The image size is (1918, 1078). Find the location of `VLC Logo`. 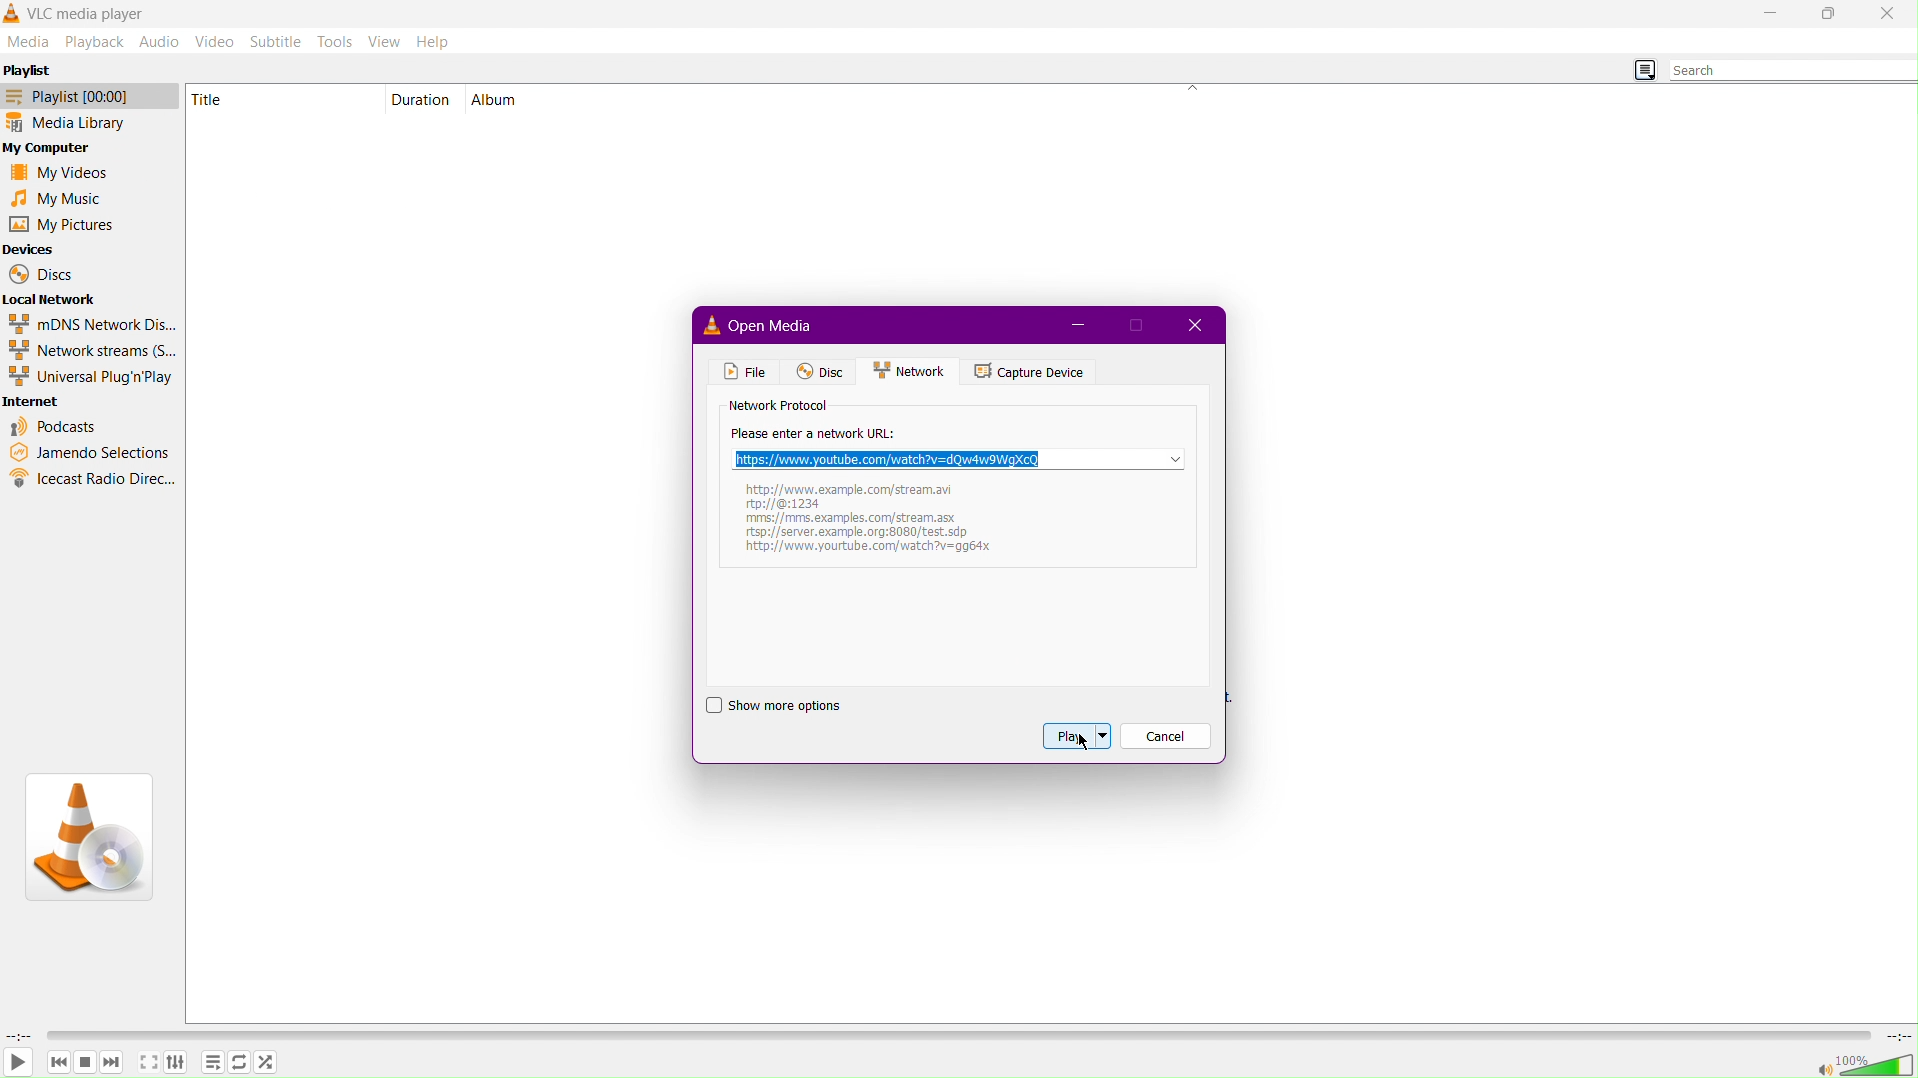

VLC Logo is located at coordinates (89, 839).